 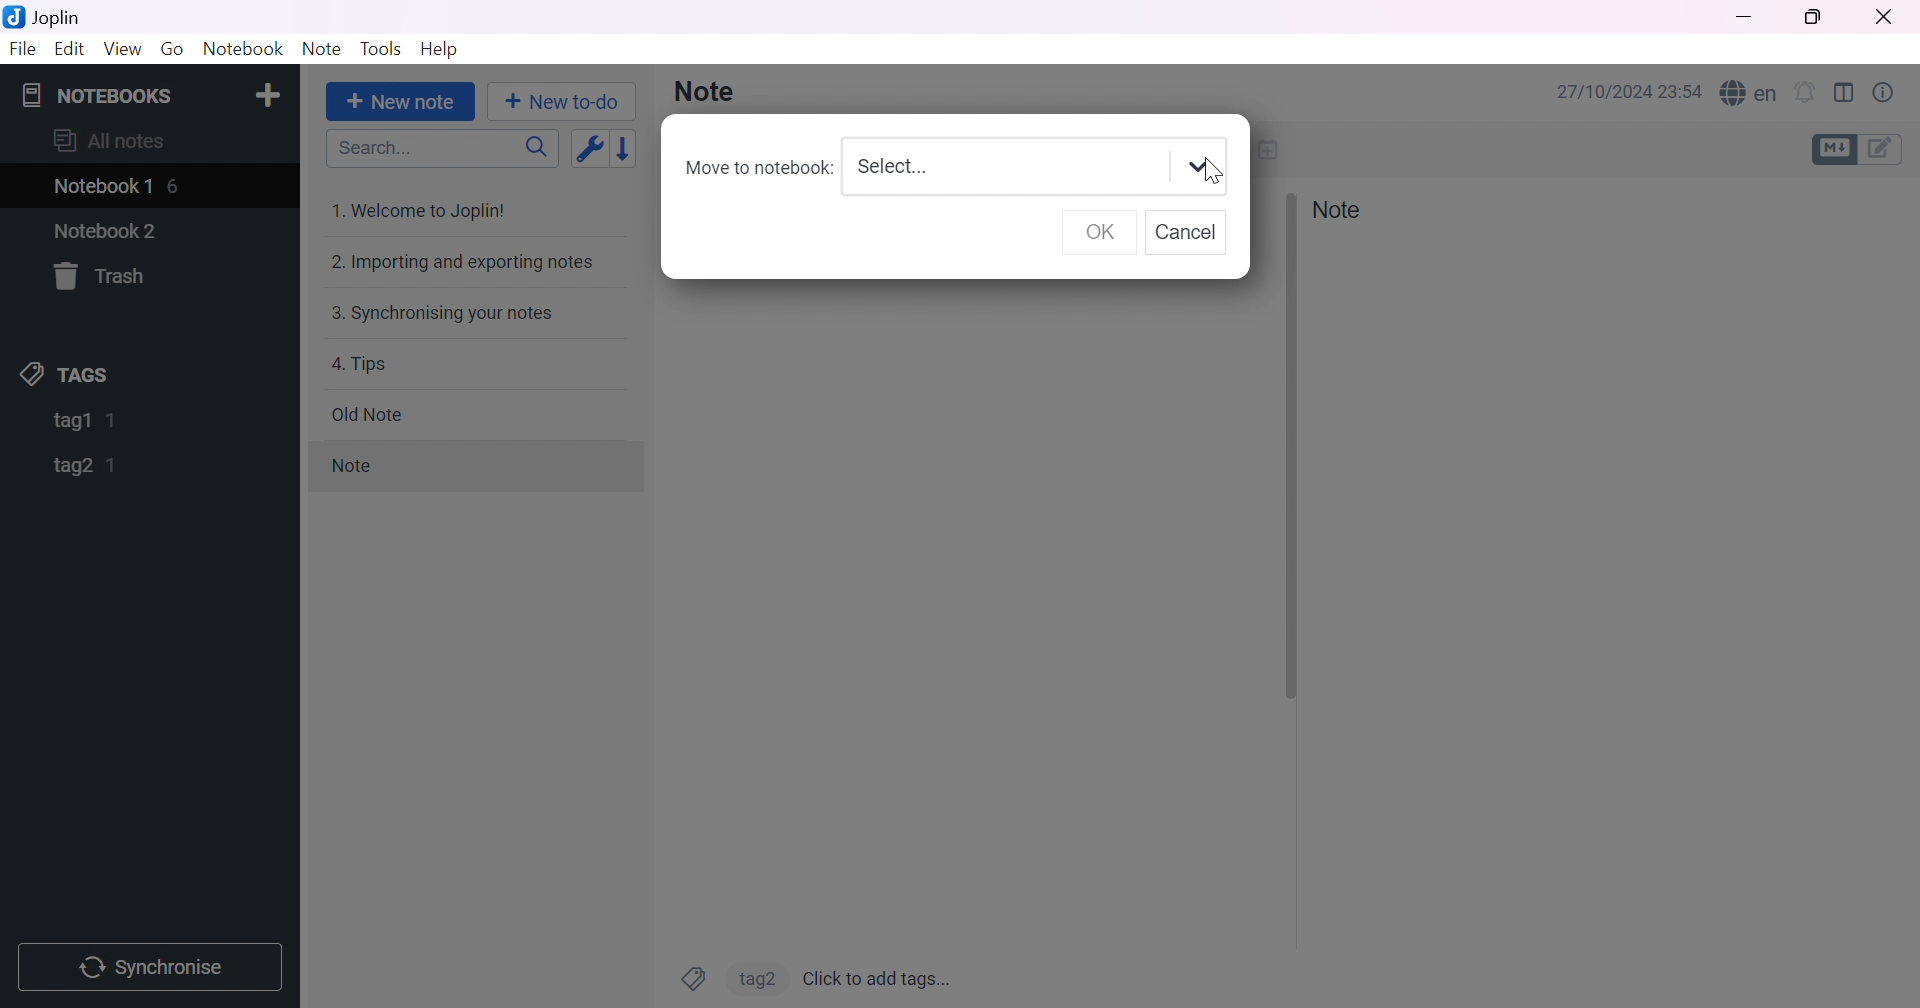 I want to click on Help, so click(x=440, y=51).